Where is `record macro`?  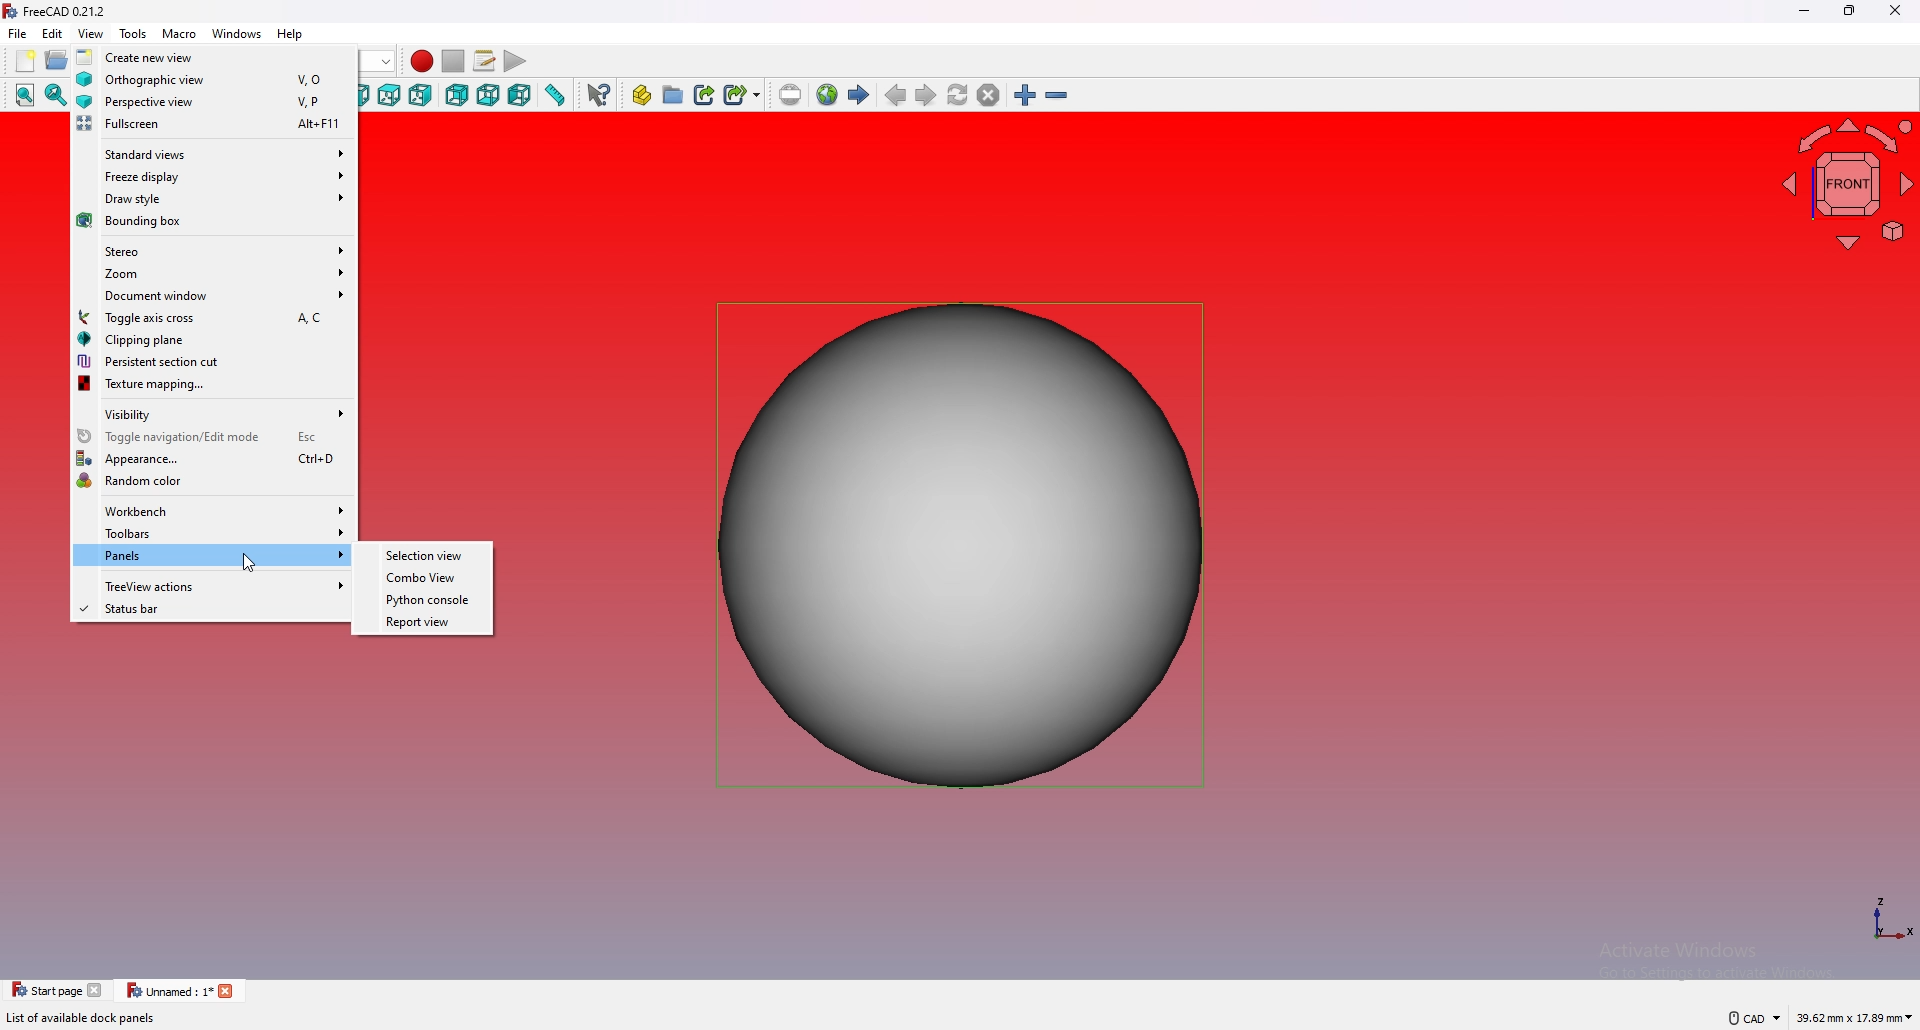
record macro is located at coordinates (422, 61).